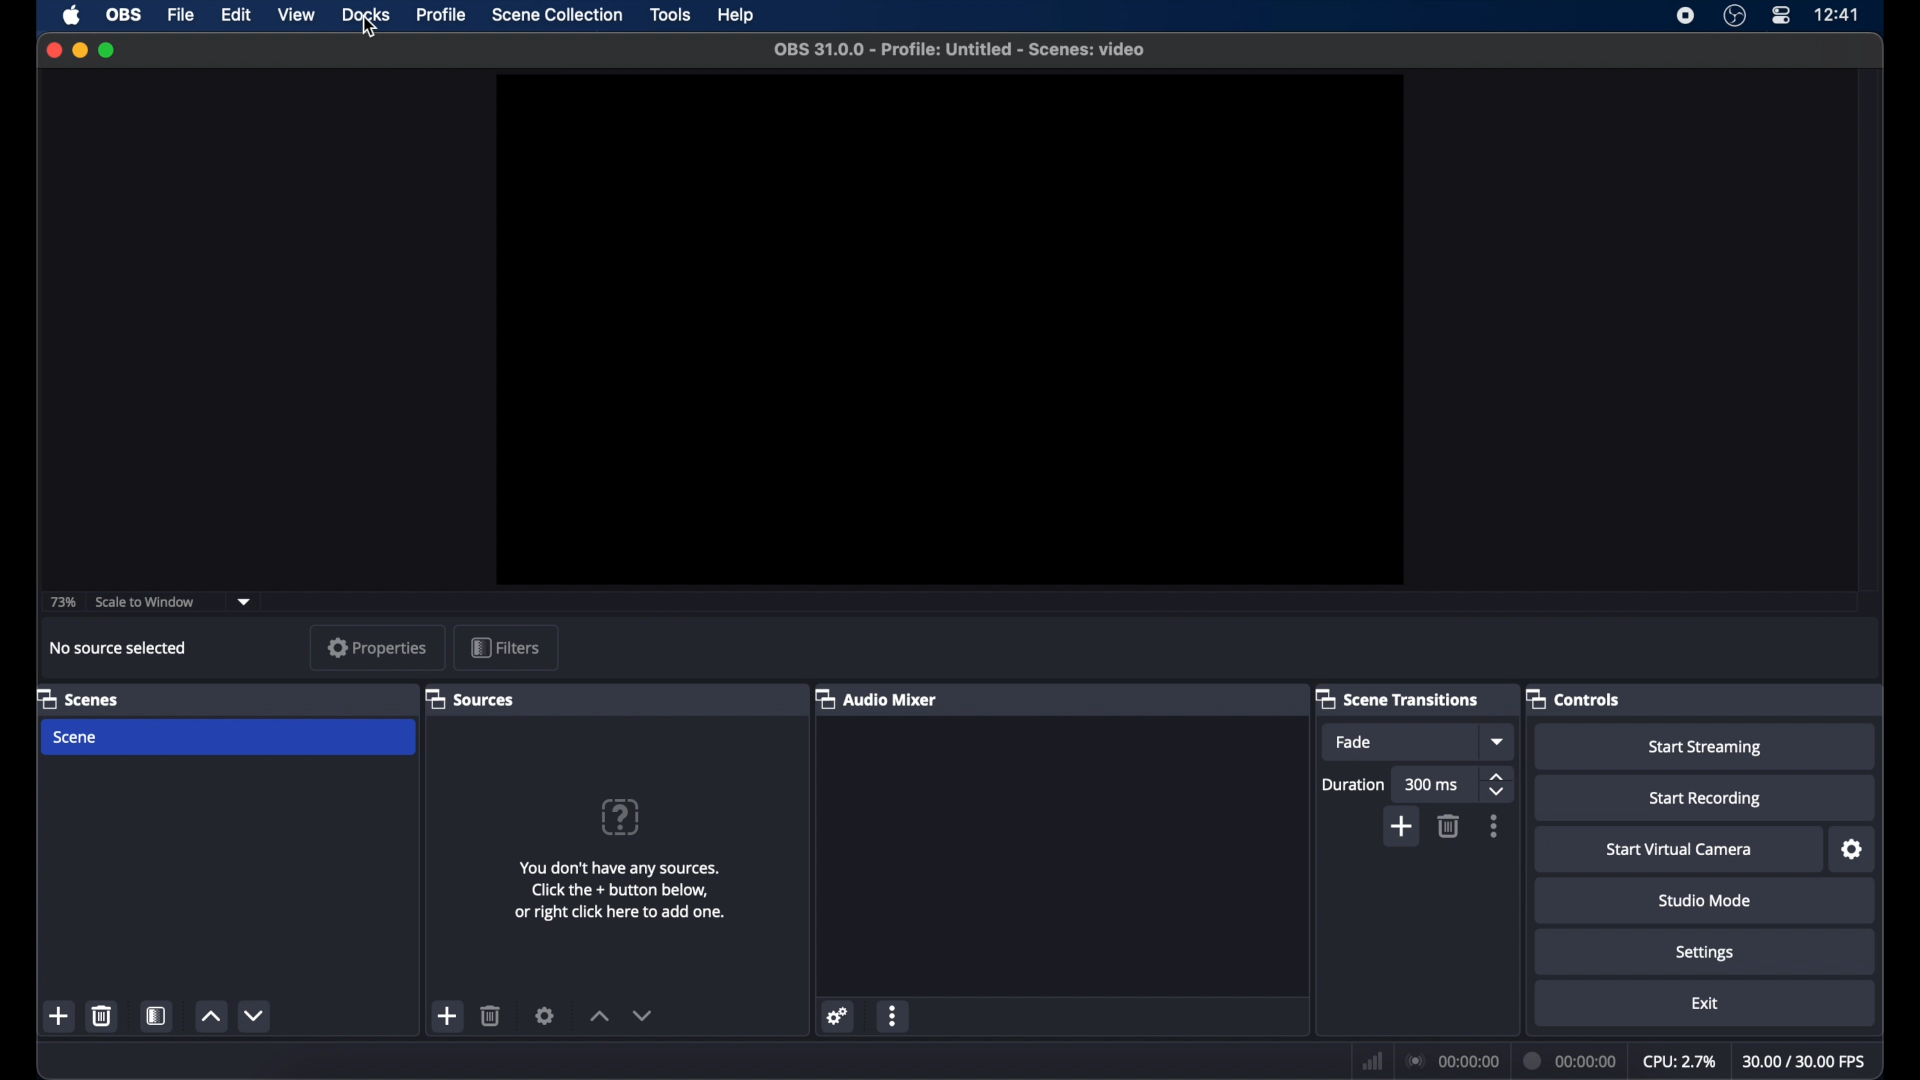 The image size is (1920, 1080). I want to click on scale to window, so click(146, 601).